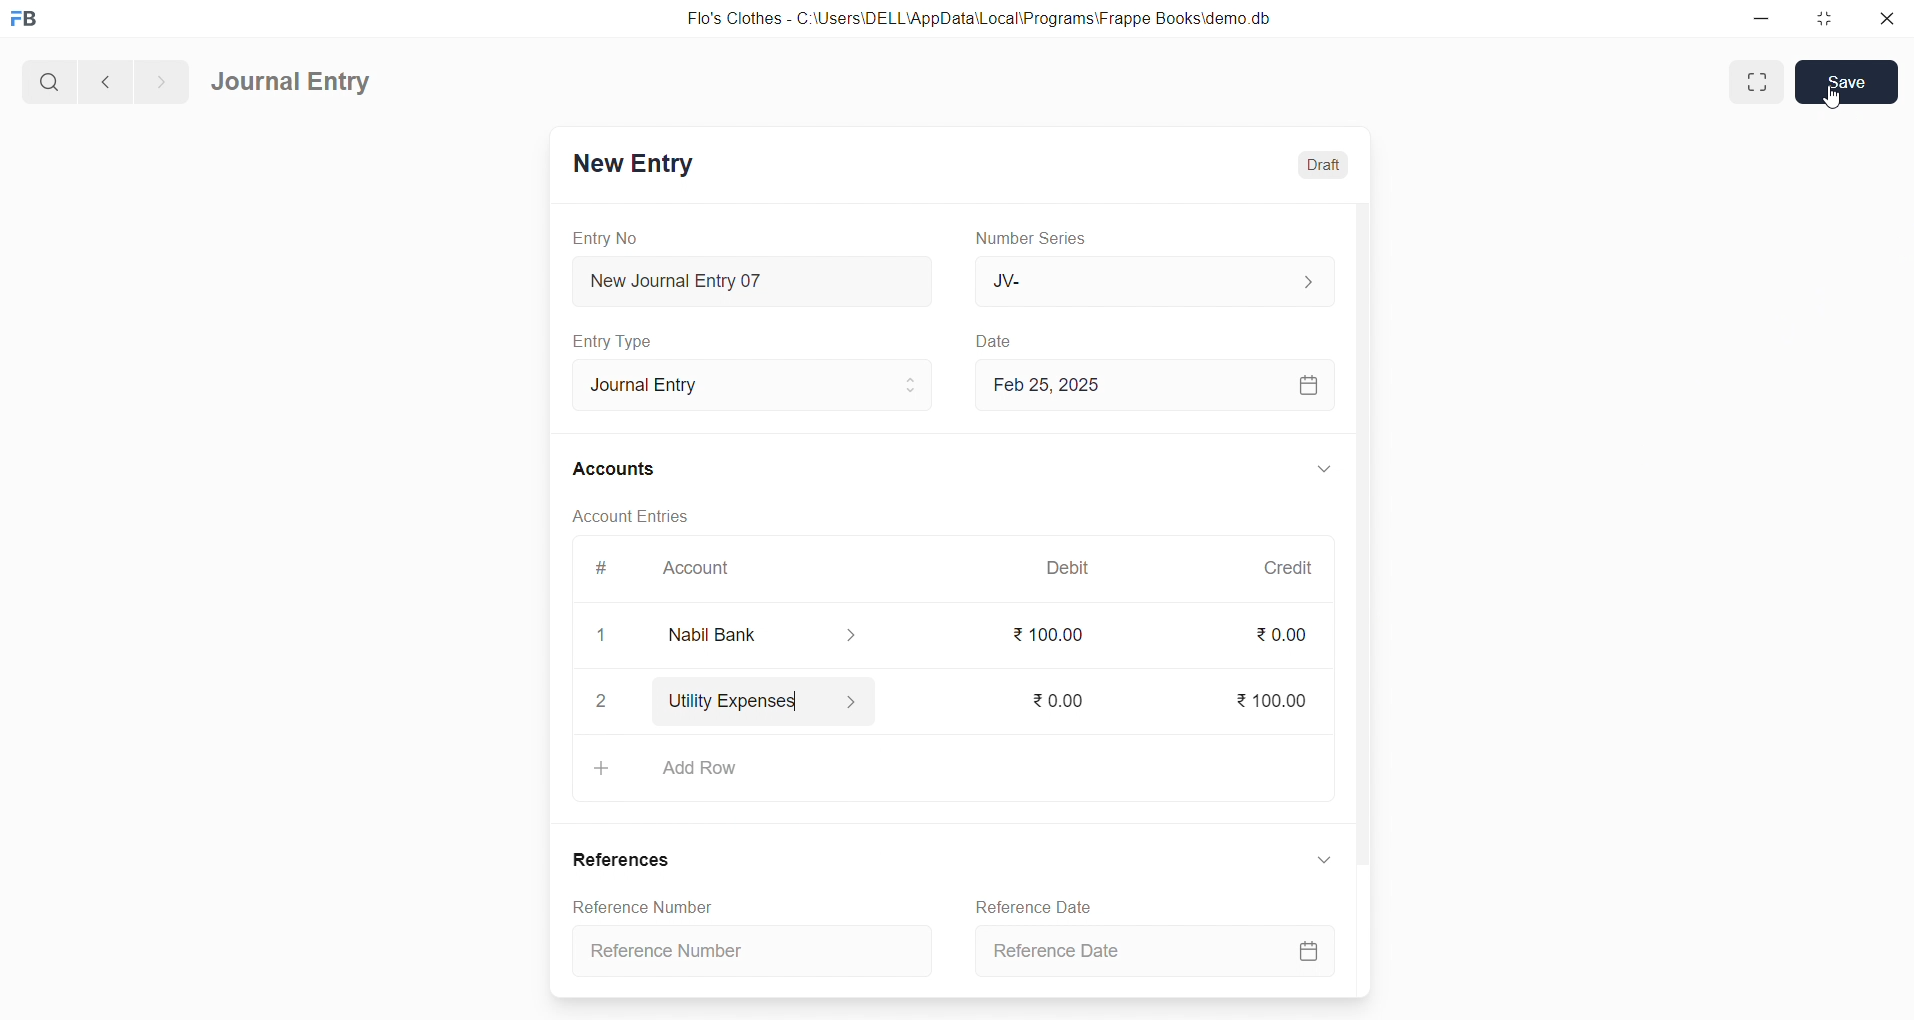 The height and width of the screenshot is (1020, 1914). I want to click on closee, so click(603, 637).